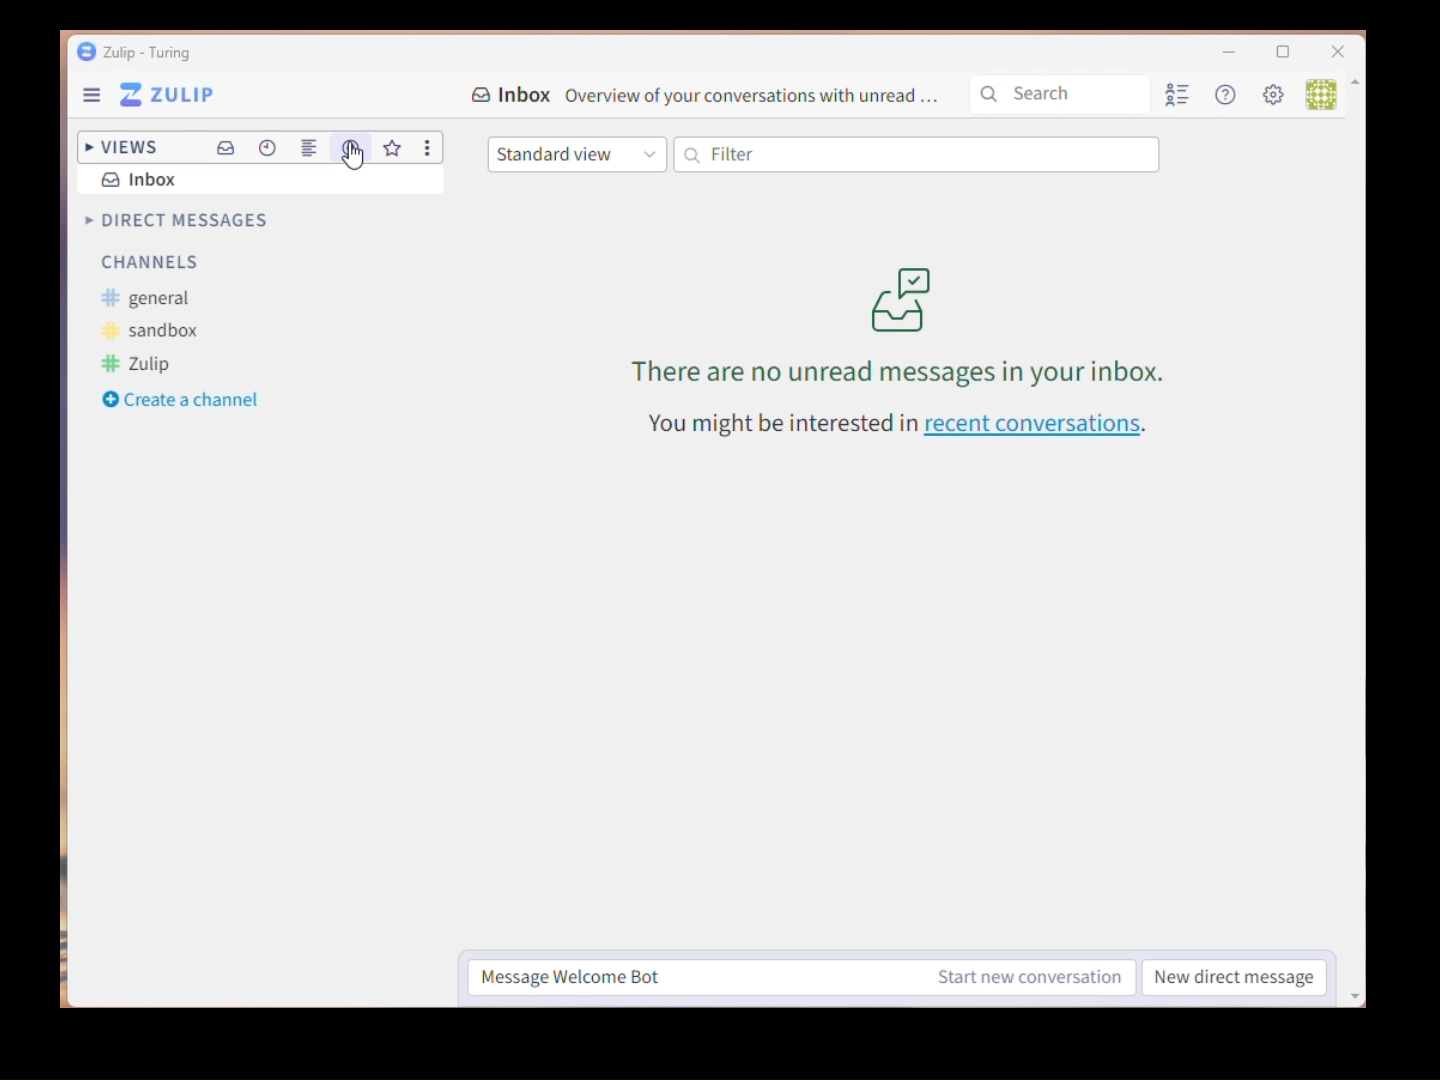 The image size is (1440, 1080). Describe the element at coordinates (902, 428) in the screenshot. I see `recent conversations` at that location.